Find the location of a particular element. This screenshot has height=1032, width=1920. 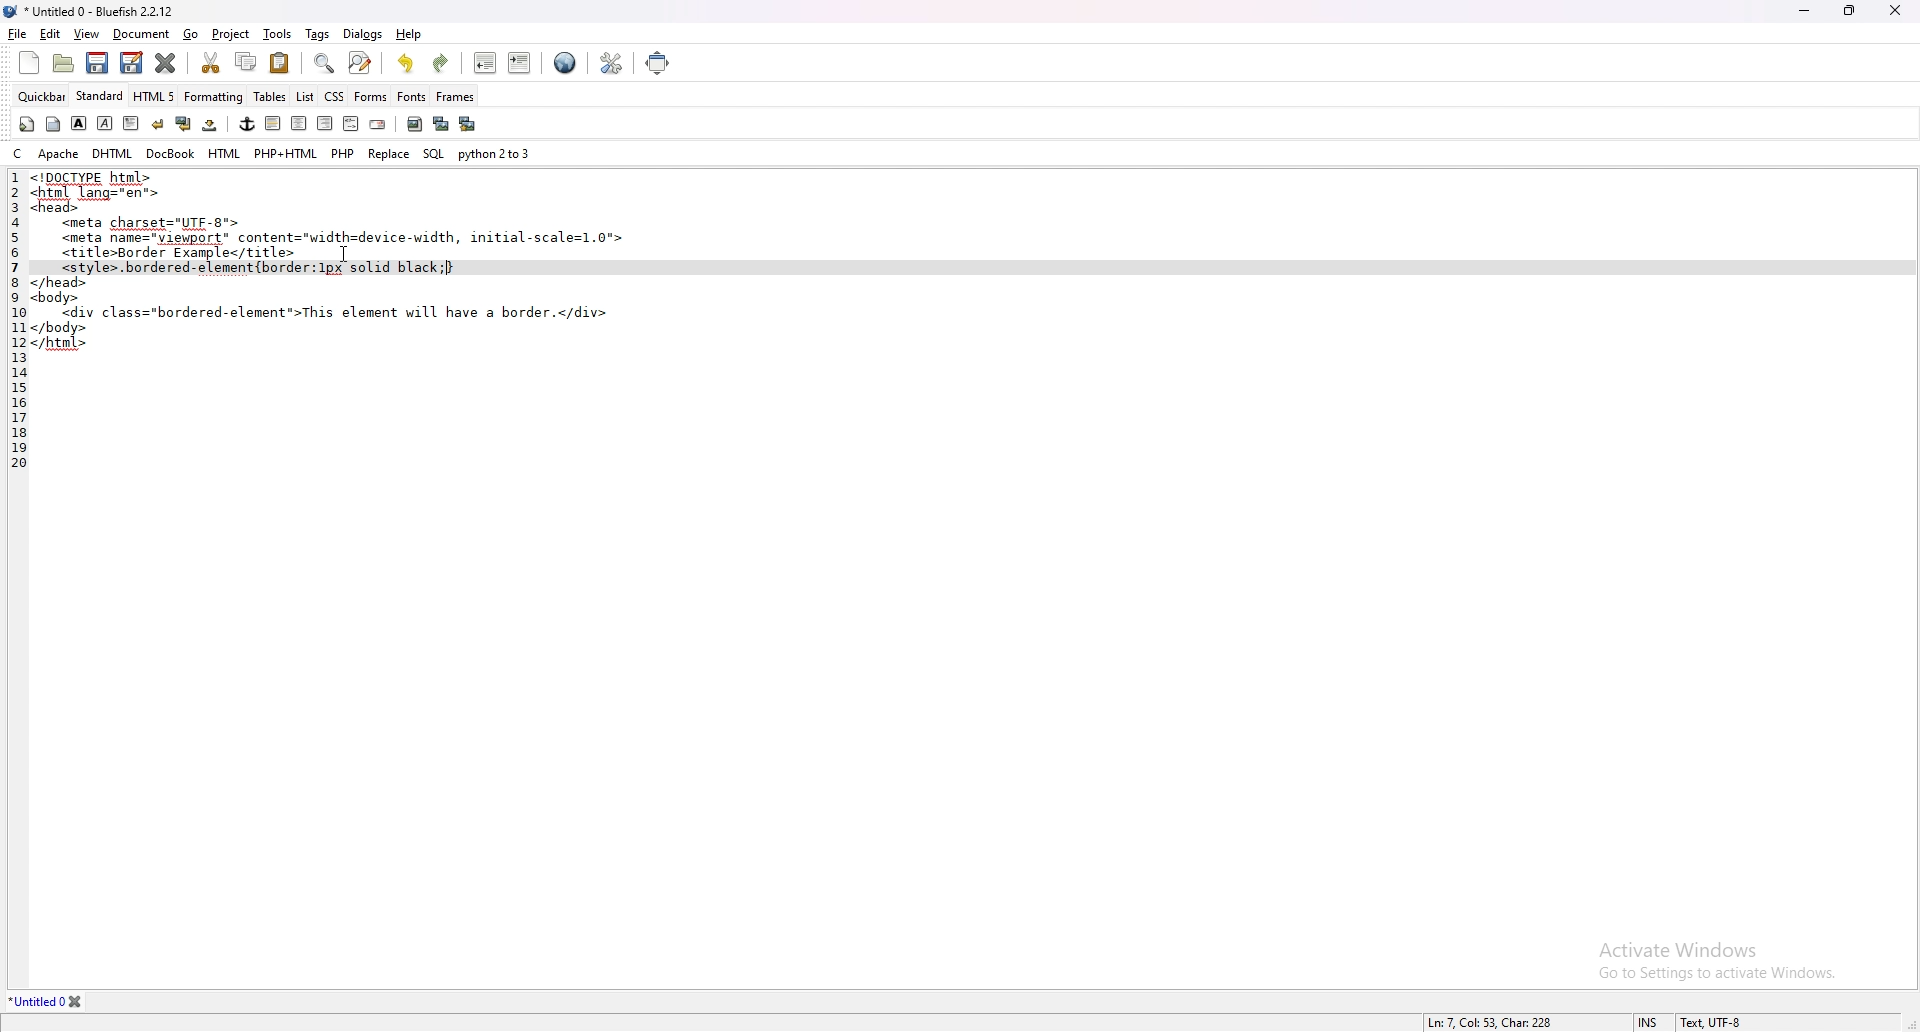

* Untitled 0 - Bluefish 2.2.12 is located at coordinates (100, 13).